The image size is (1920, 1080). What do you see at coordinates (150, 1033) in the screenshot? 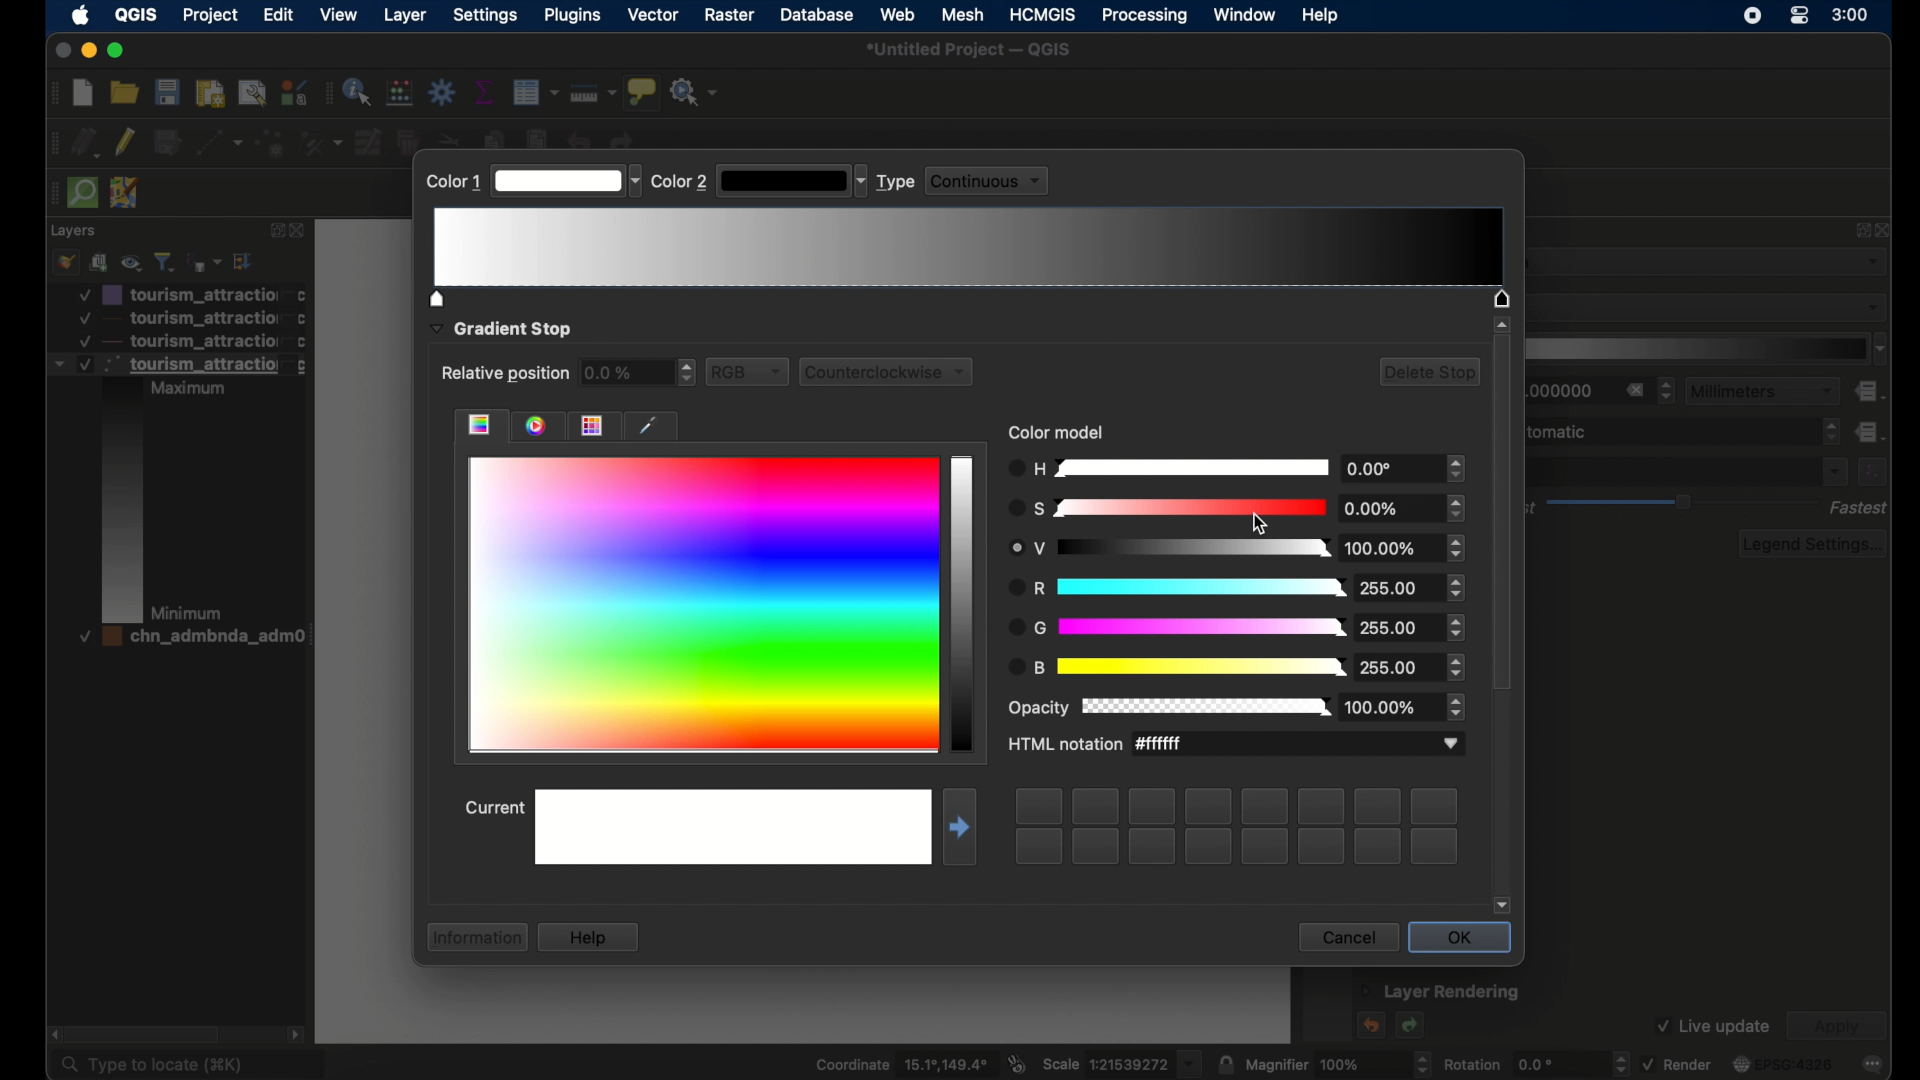
I see `scroll box` at bounding box center [150, 1033].